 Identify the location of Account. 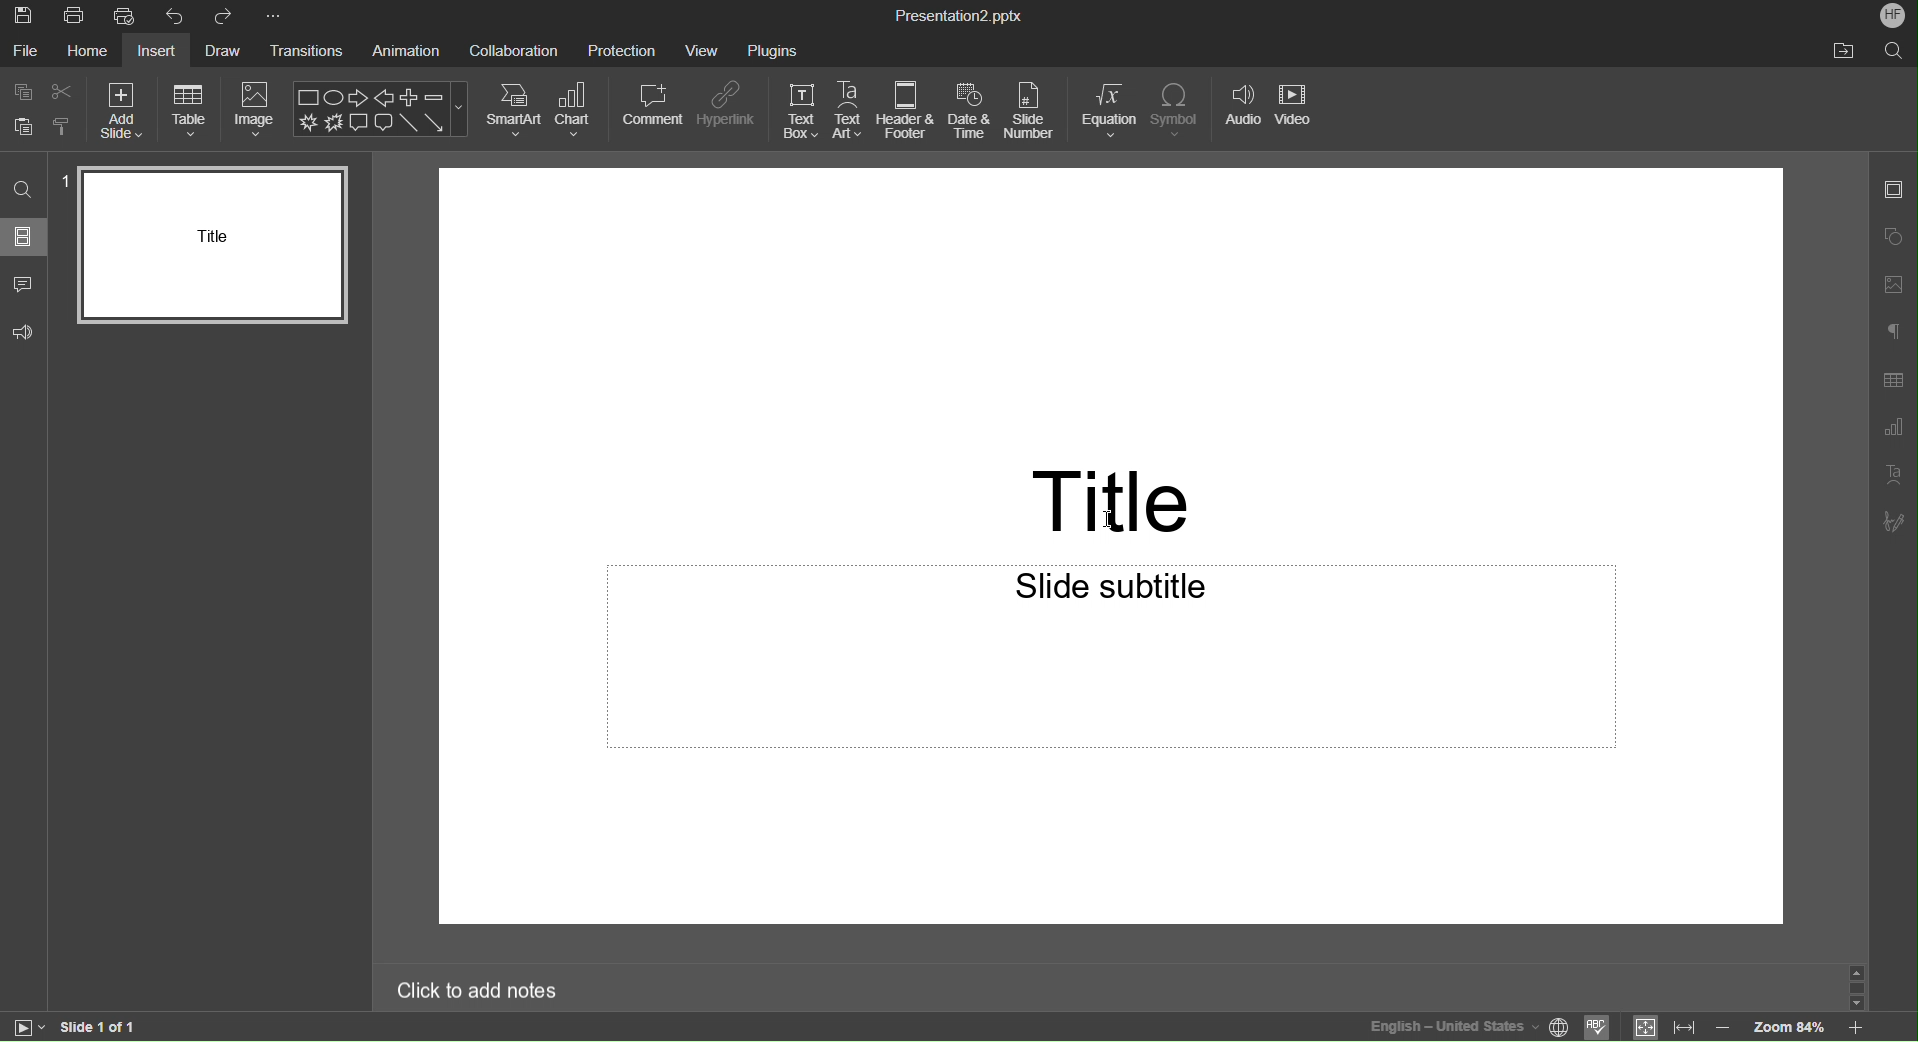
(1893, 16).